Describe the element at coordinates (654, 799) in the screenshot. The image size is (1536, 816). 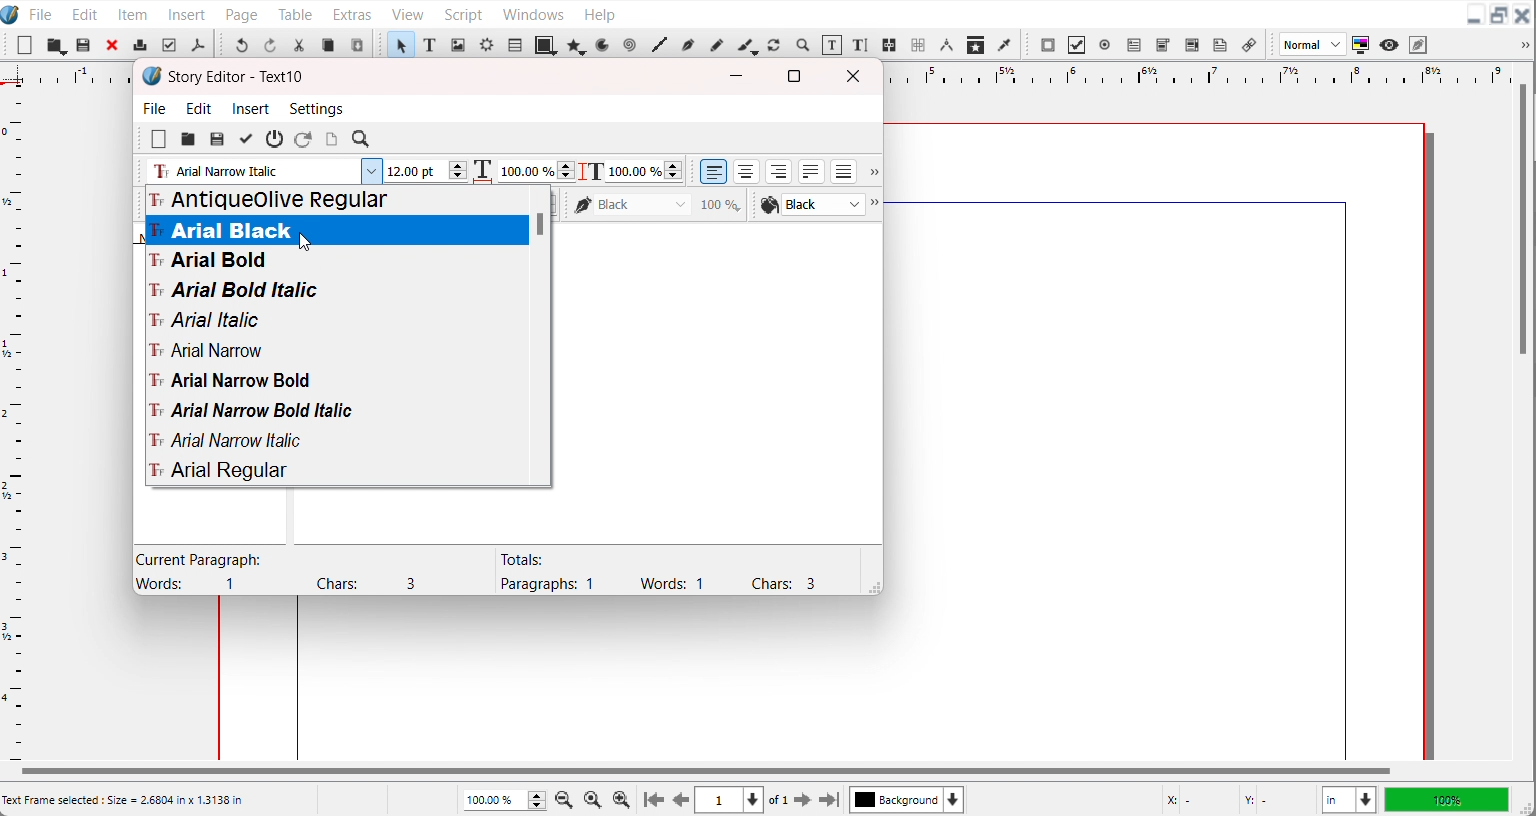
I see `Go to first page` at that location.